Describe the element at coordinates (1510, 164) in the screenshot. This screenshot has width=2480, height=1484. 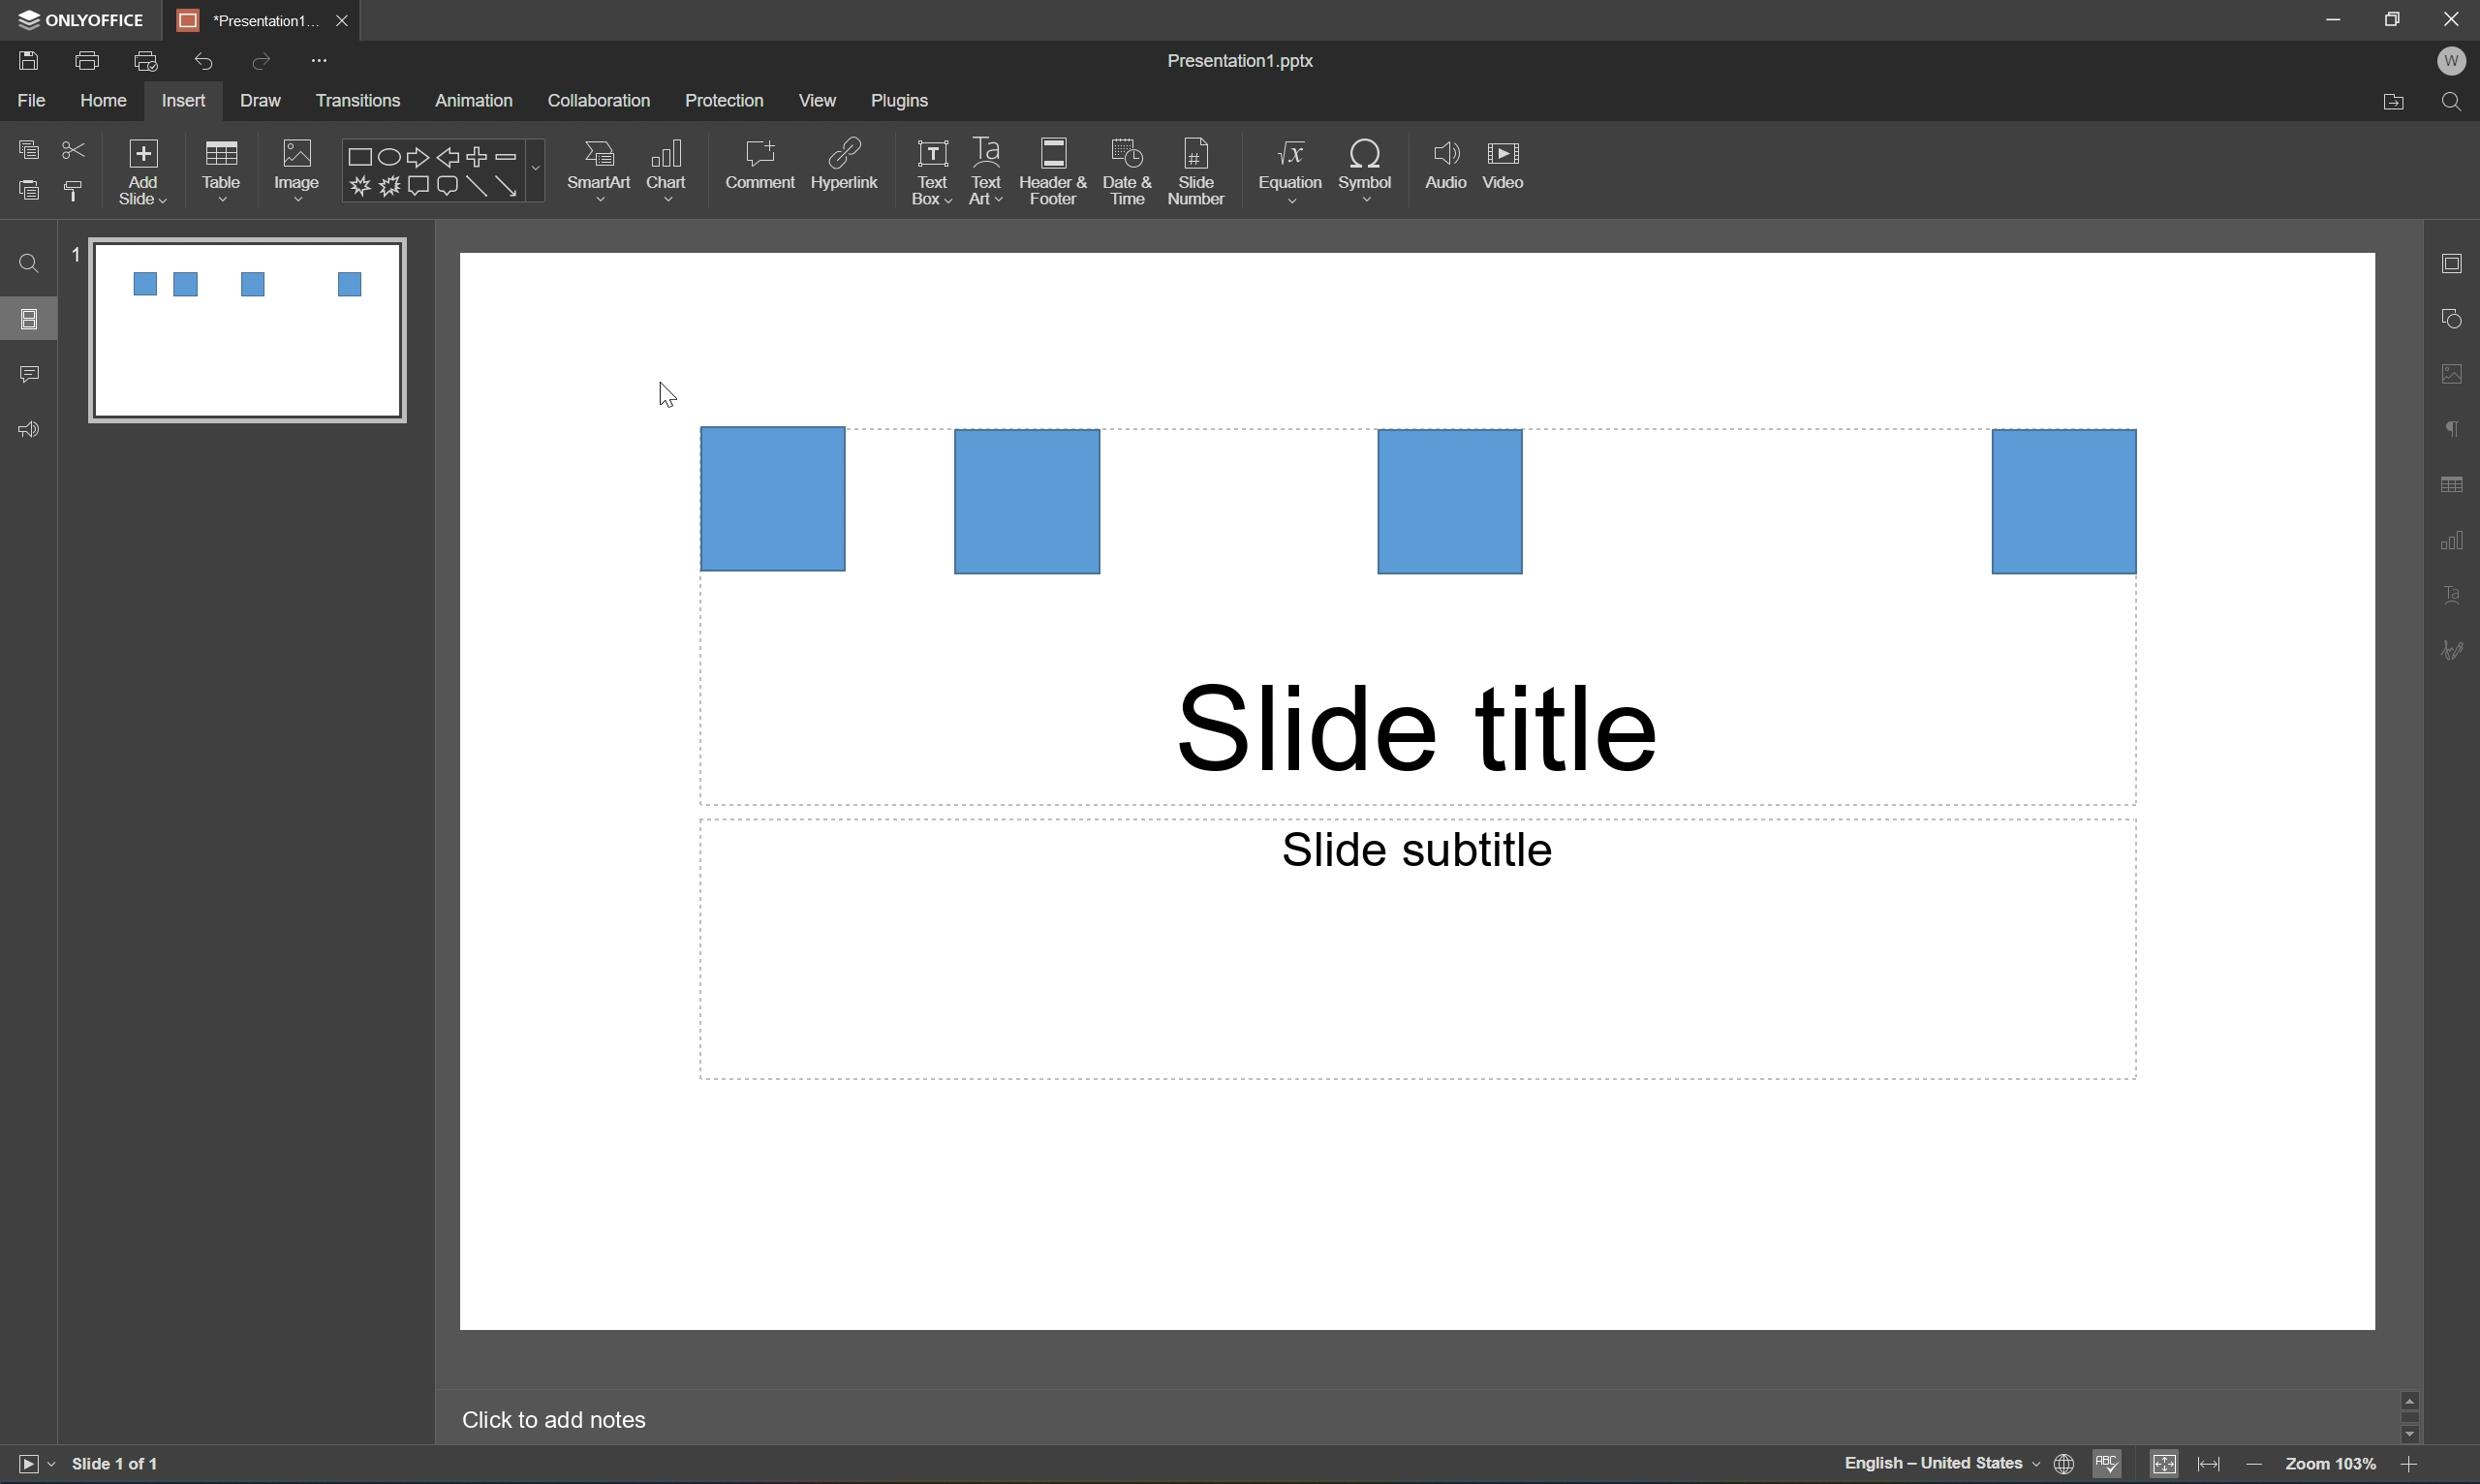
I see `video` at that location.